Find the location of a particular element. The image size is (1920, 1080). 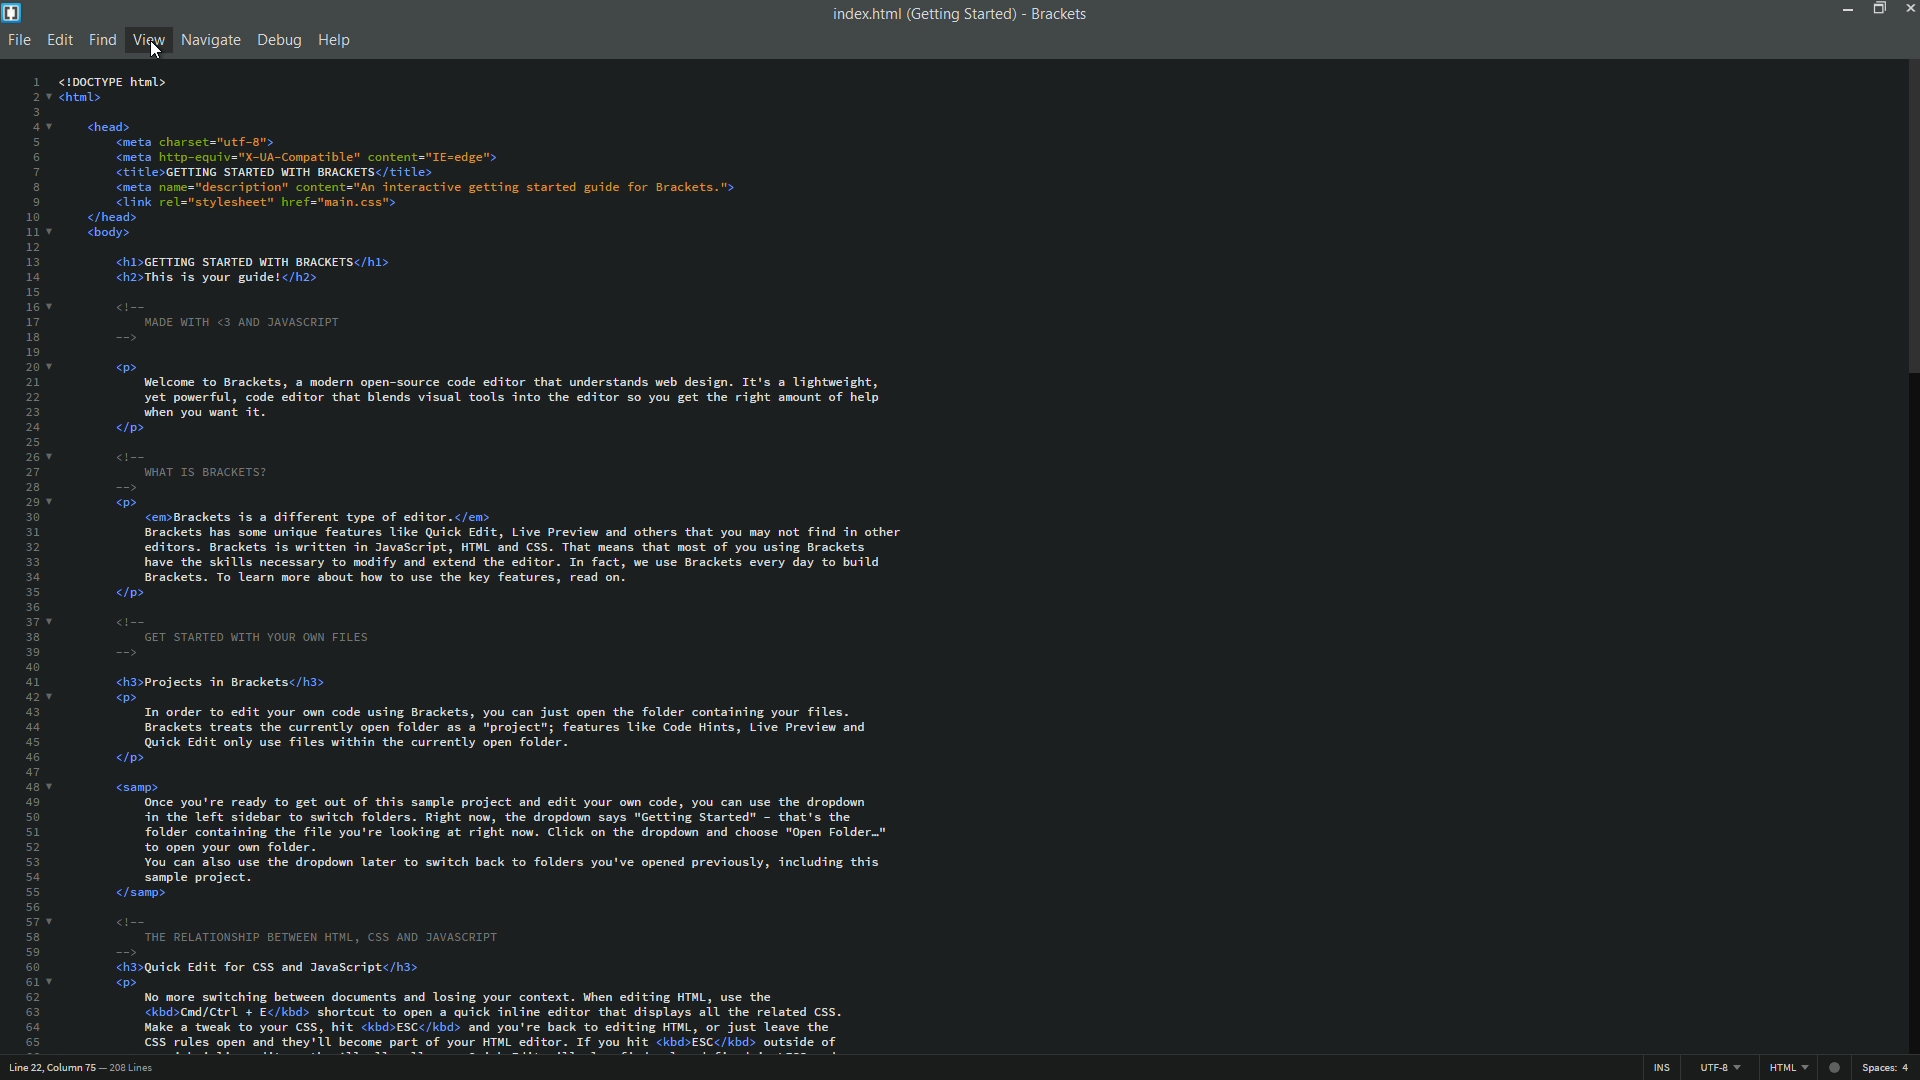

index.html (Getting Started) - Brackets is located at coordinates (953, 14).